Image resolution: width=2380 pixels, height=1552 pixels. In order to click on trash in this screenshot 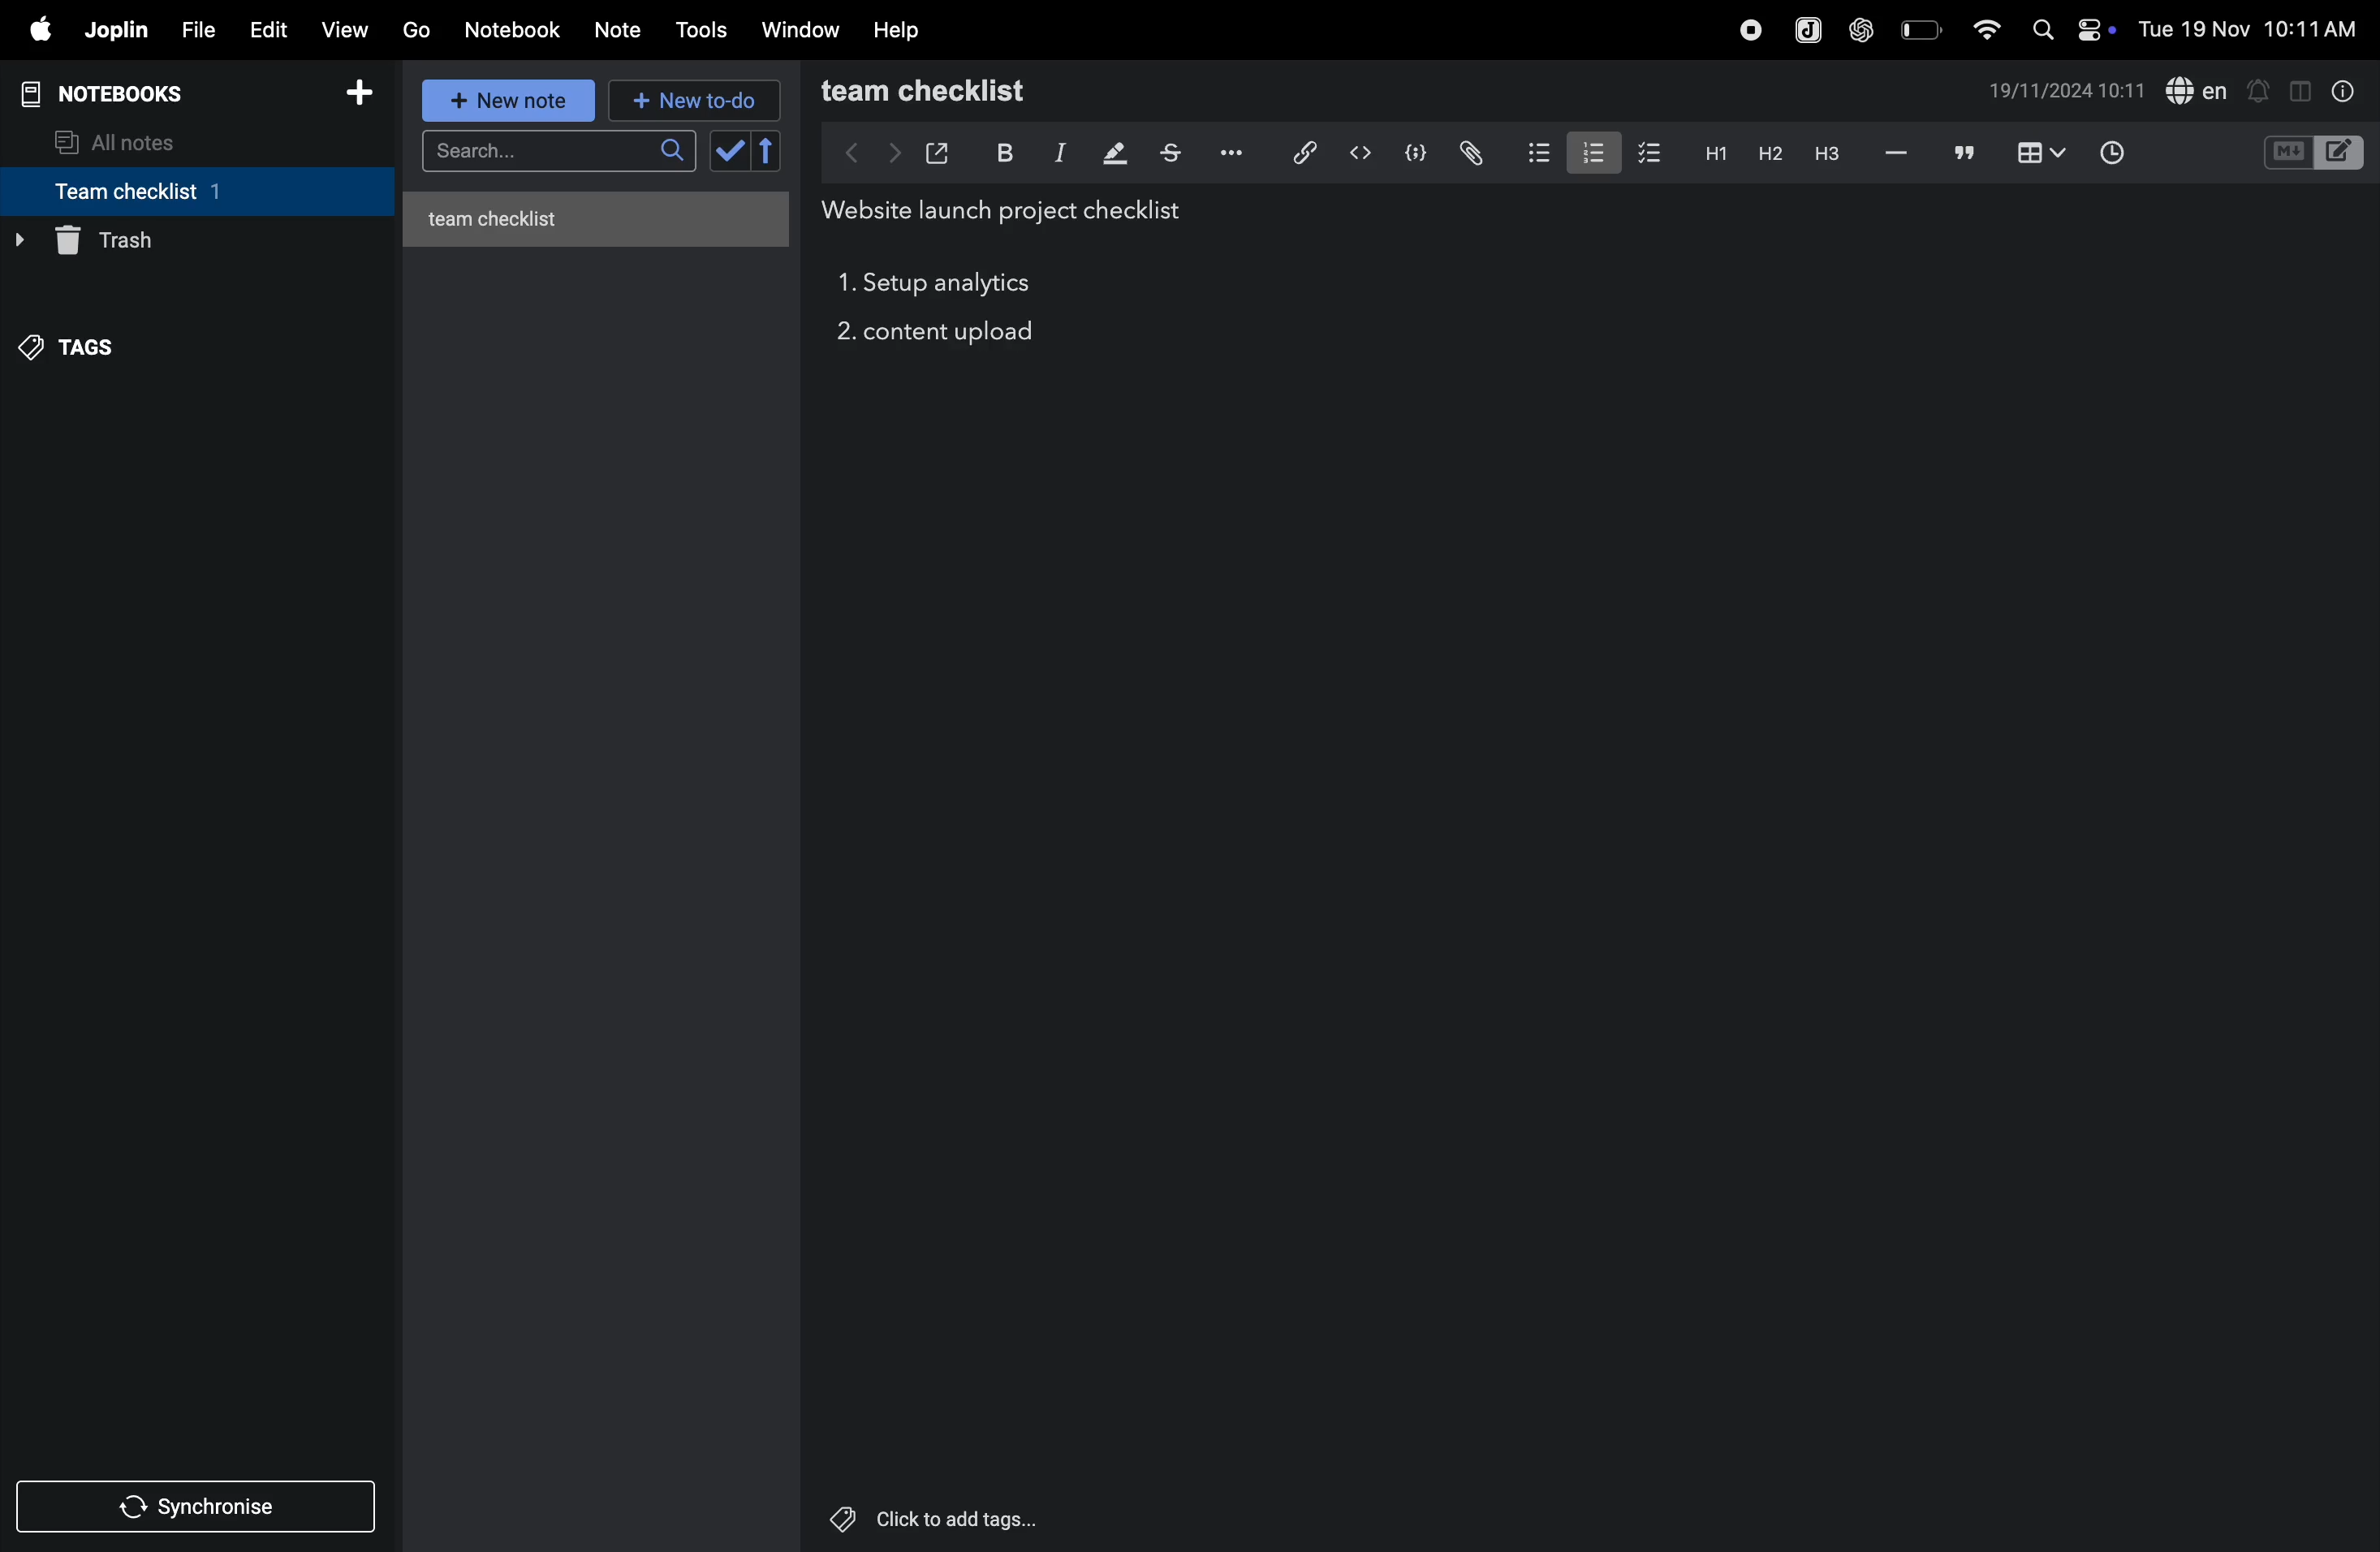, I will do `click(189, 241)`.